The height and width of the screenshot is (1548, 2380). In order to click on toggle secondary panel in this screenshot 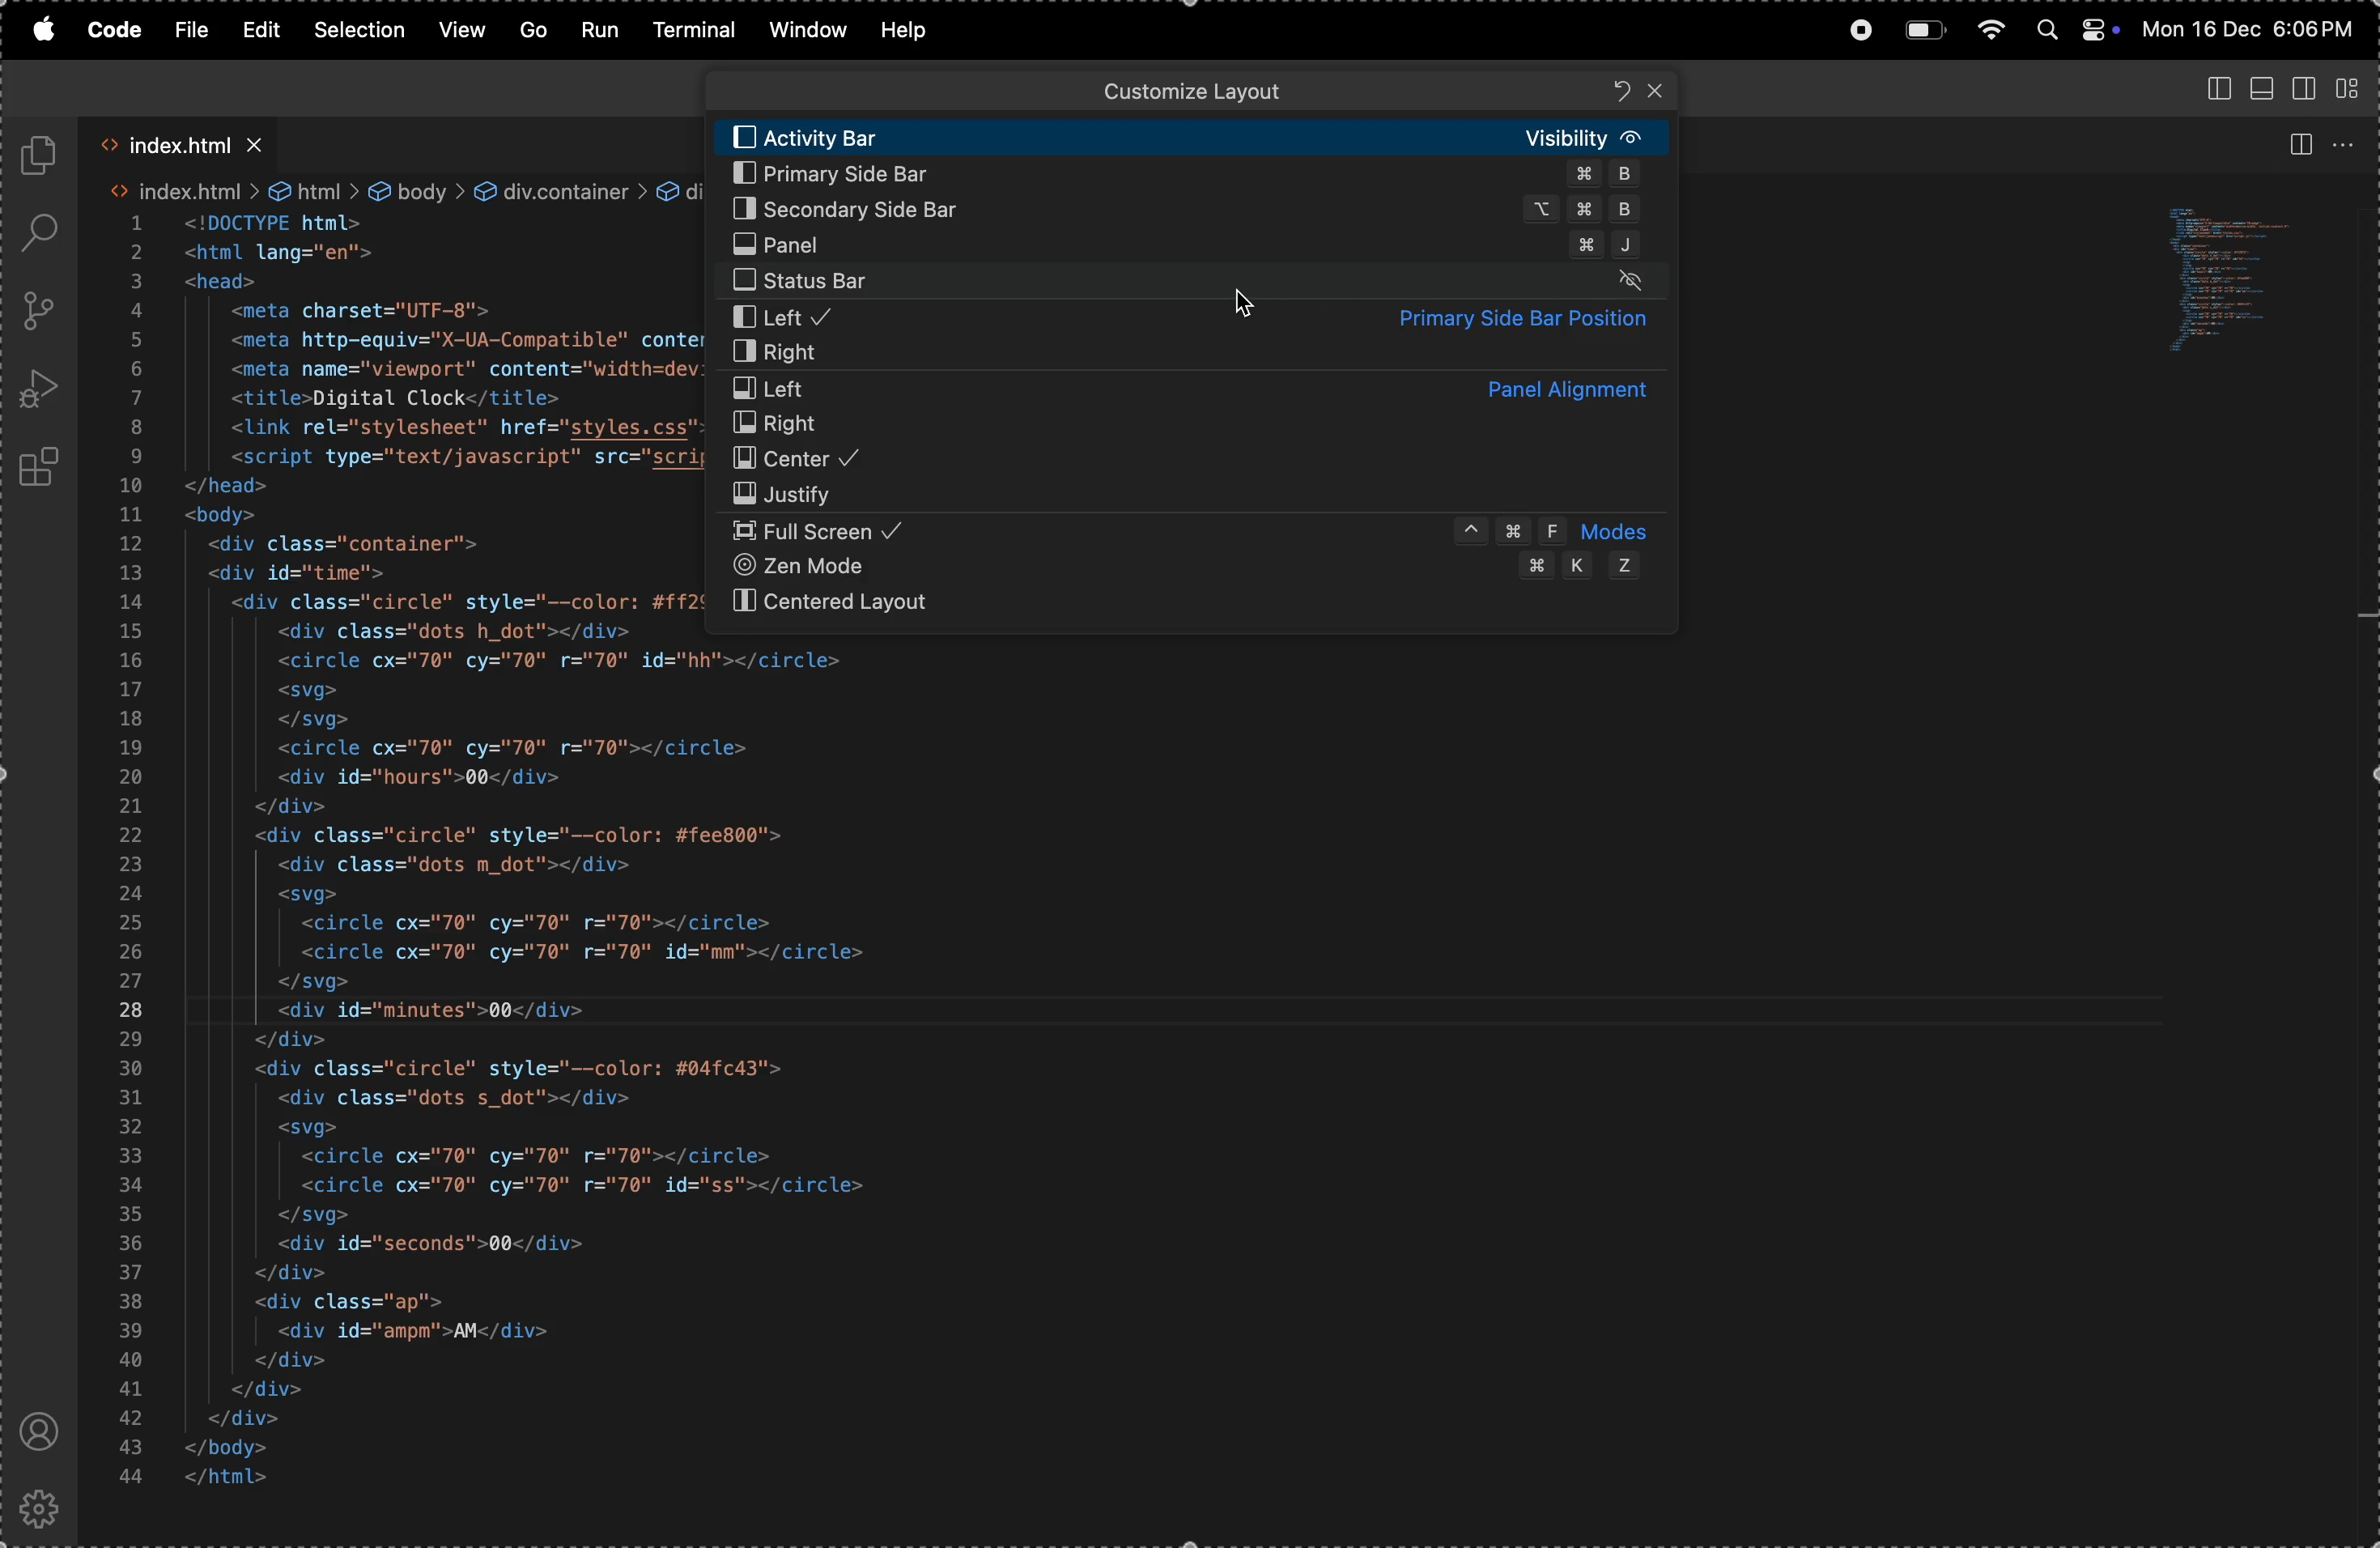, I will do `click(2305, 88)`.